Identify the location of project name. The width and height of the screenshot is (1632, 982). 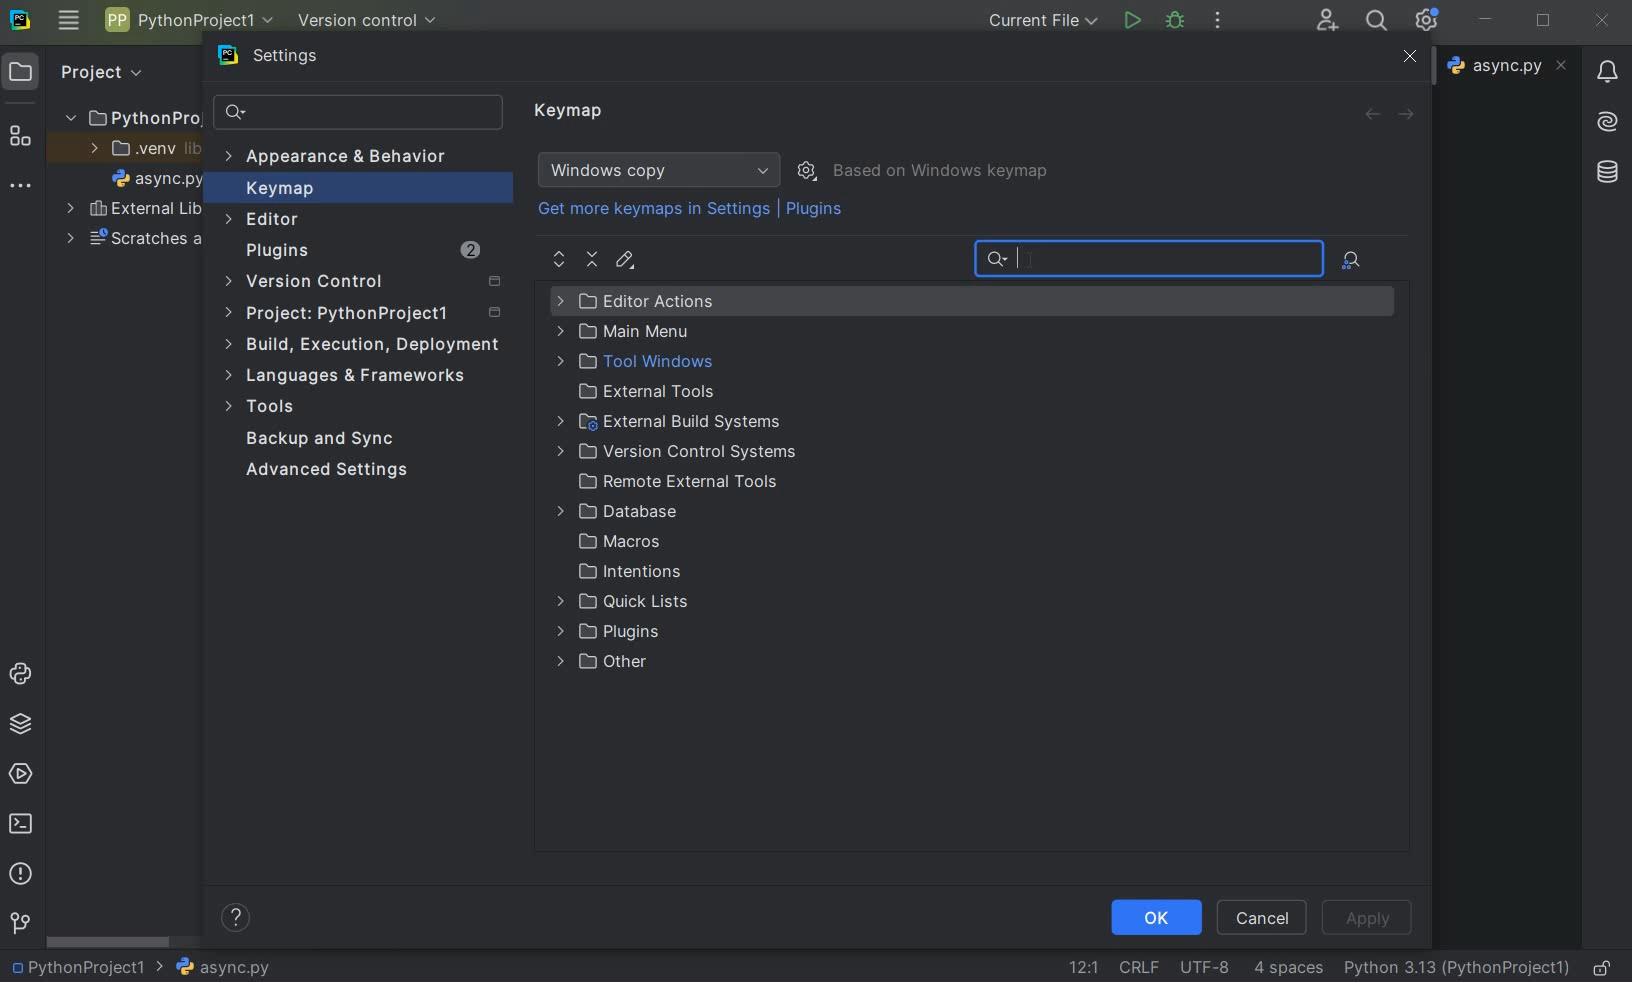
(75, 967).